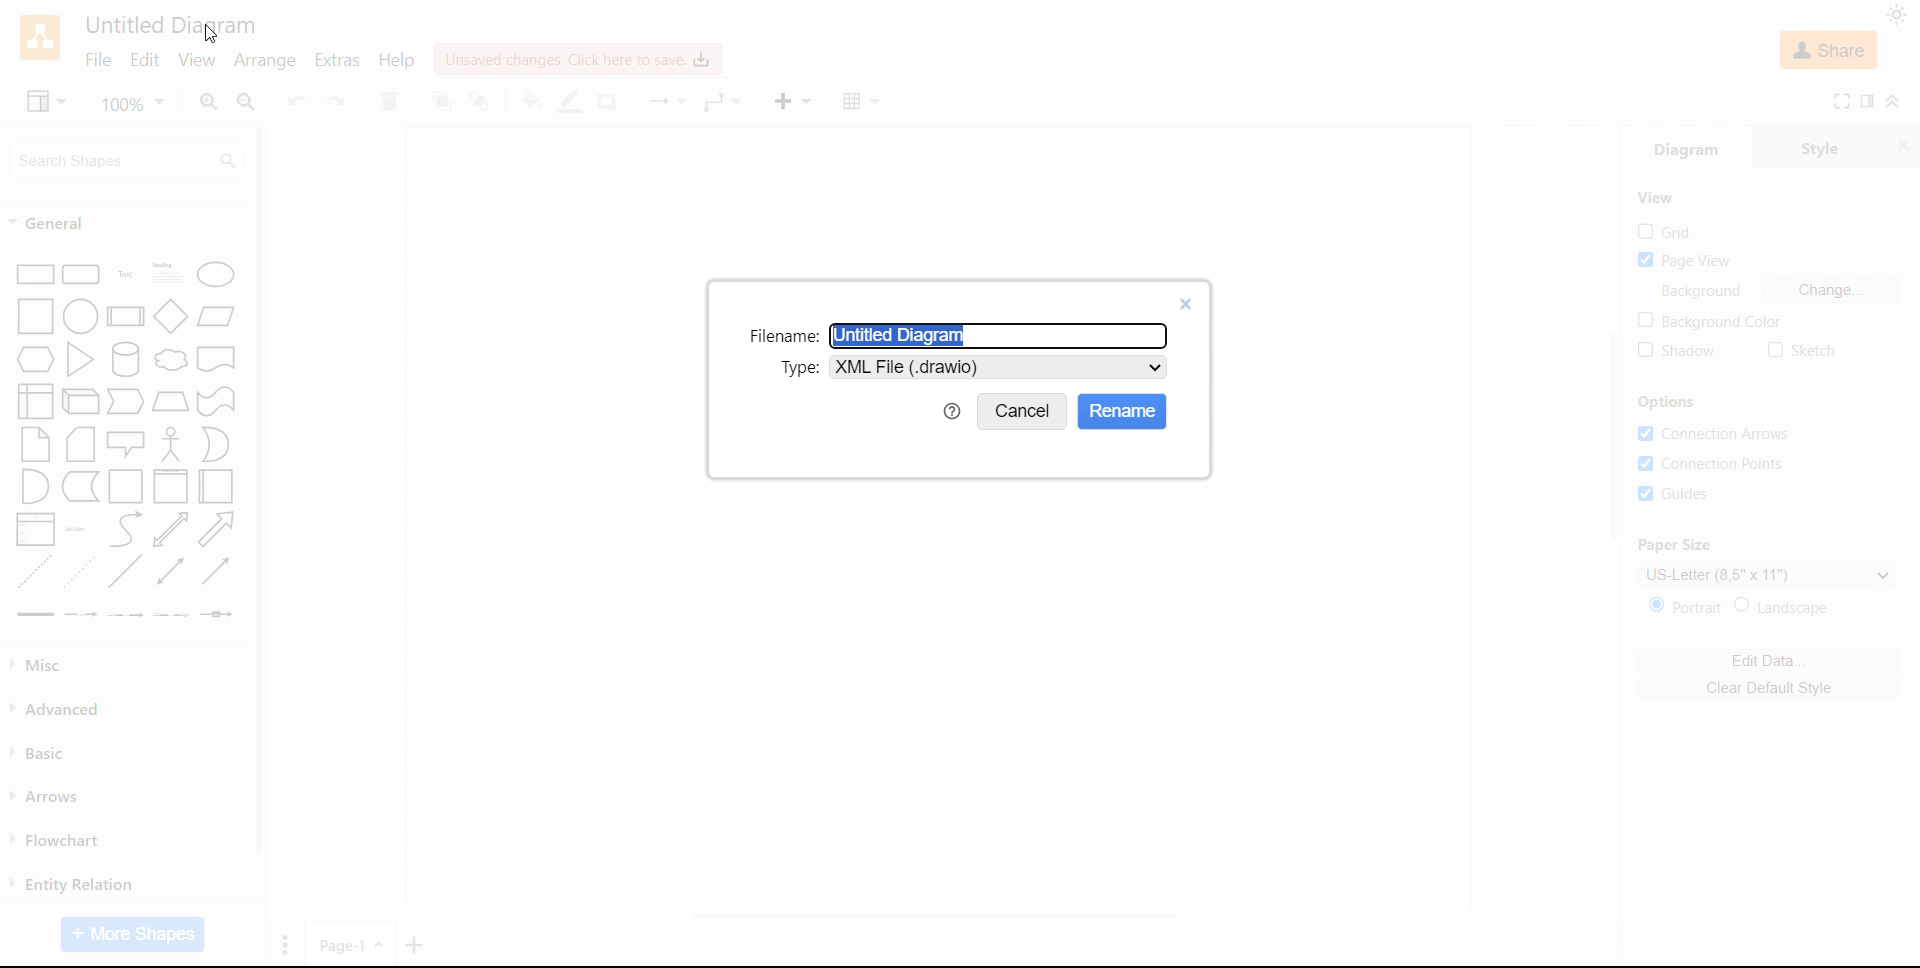 The height and width of the screenshot is (968, 1920). Describe the element at coordinates (195, 61) in the screenshot. I see `view ` at that location.